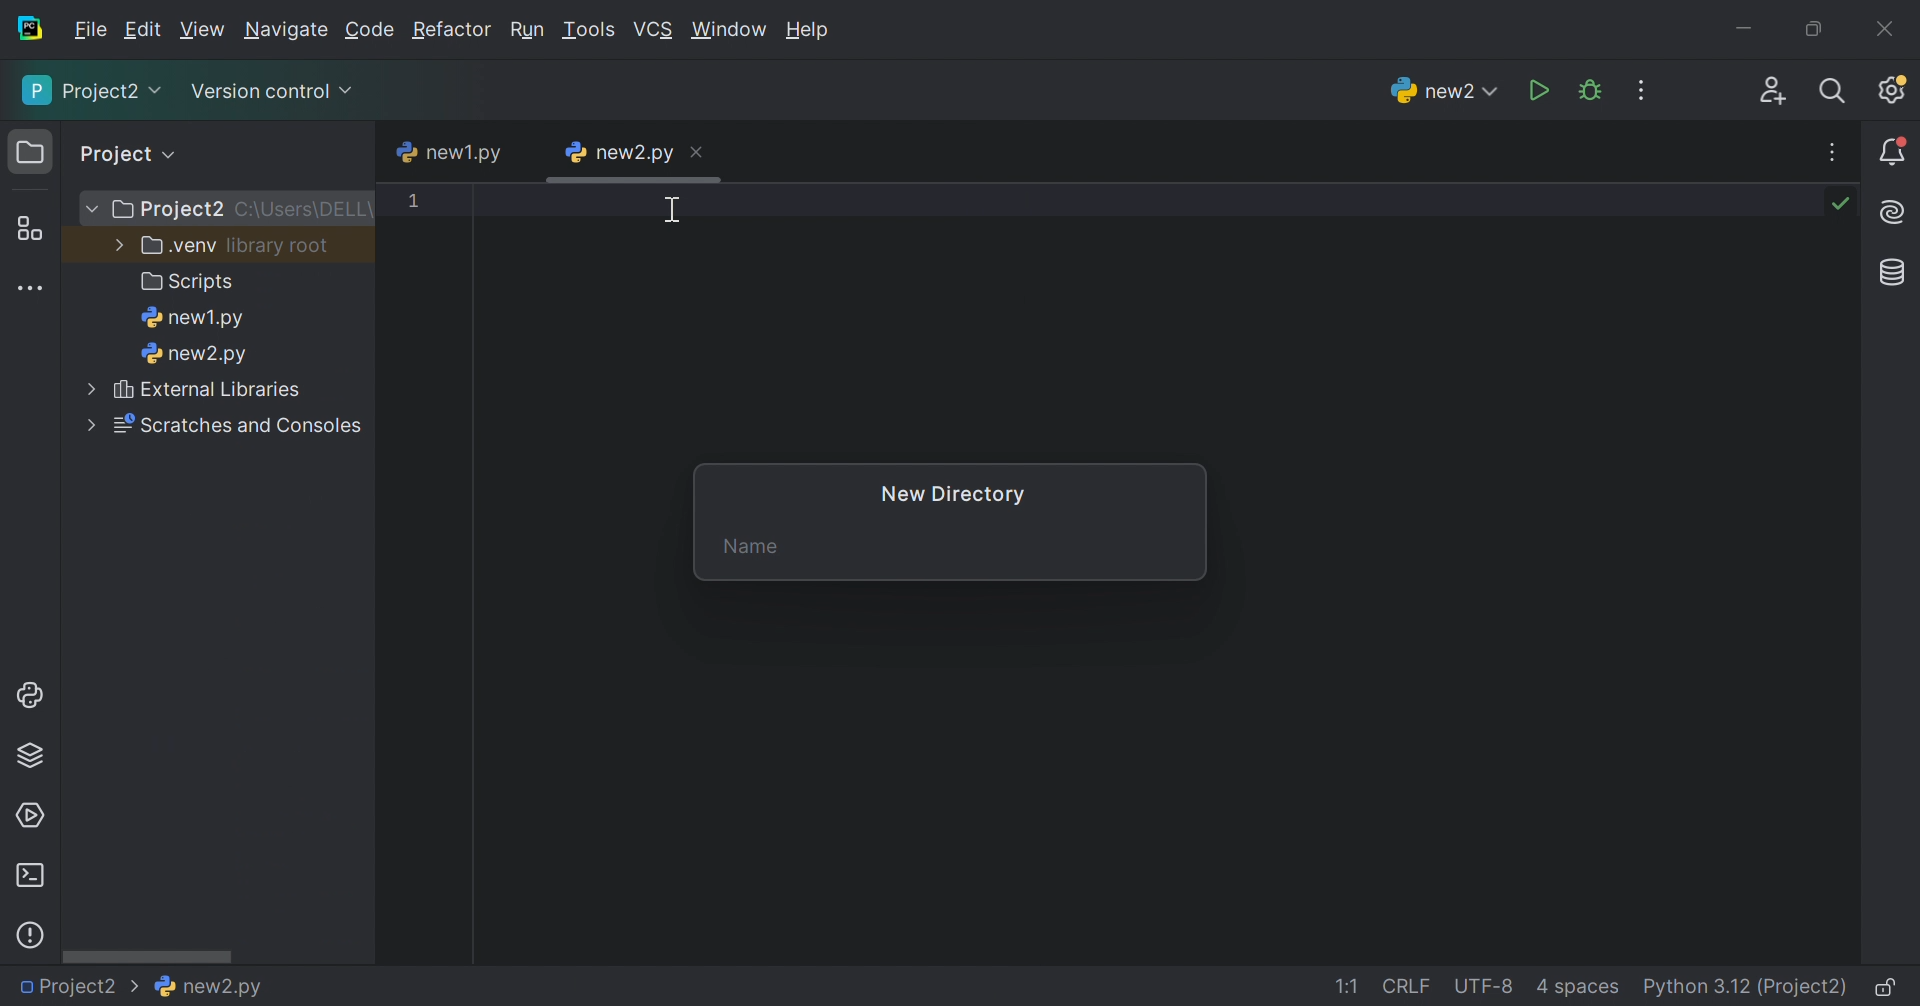 This screenshot has height=1006, width=1920. I want to click on Navigate, so click(286, 29).